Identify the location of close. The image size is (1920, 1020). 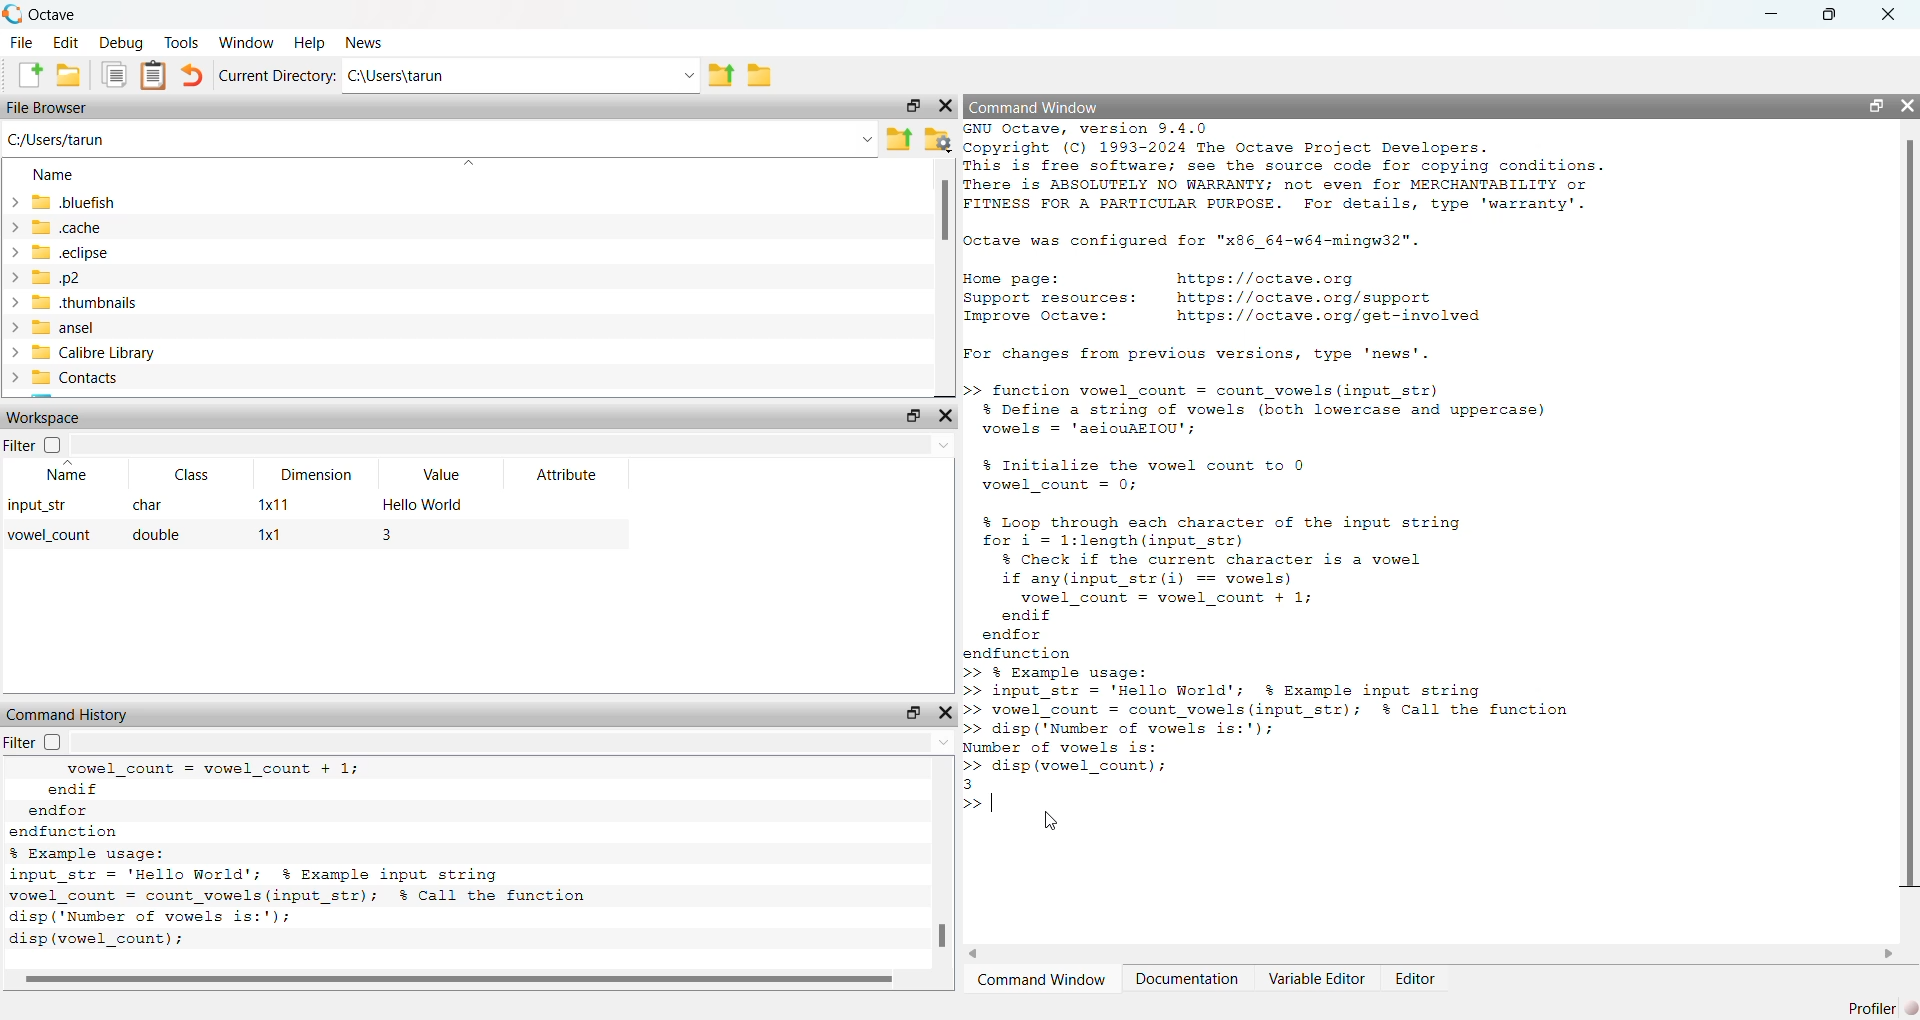
(1887, 14).